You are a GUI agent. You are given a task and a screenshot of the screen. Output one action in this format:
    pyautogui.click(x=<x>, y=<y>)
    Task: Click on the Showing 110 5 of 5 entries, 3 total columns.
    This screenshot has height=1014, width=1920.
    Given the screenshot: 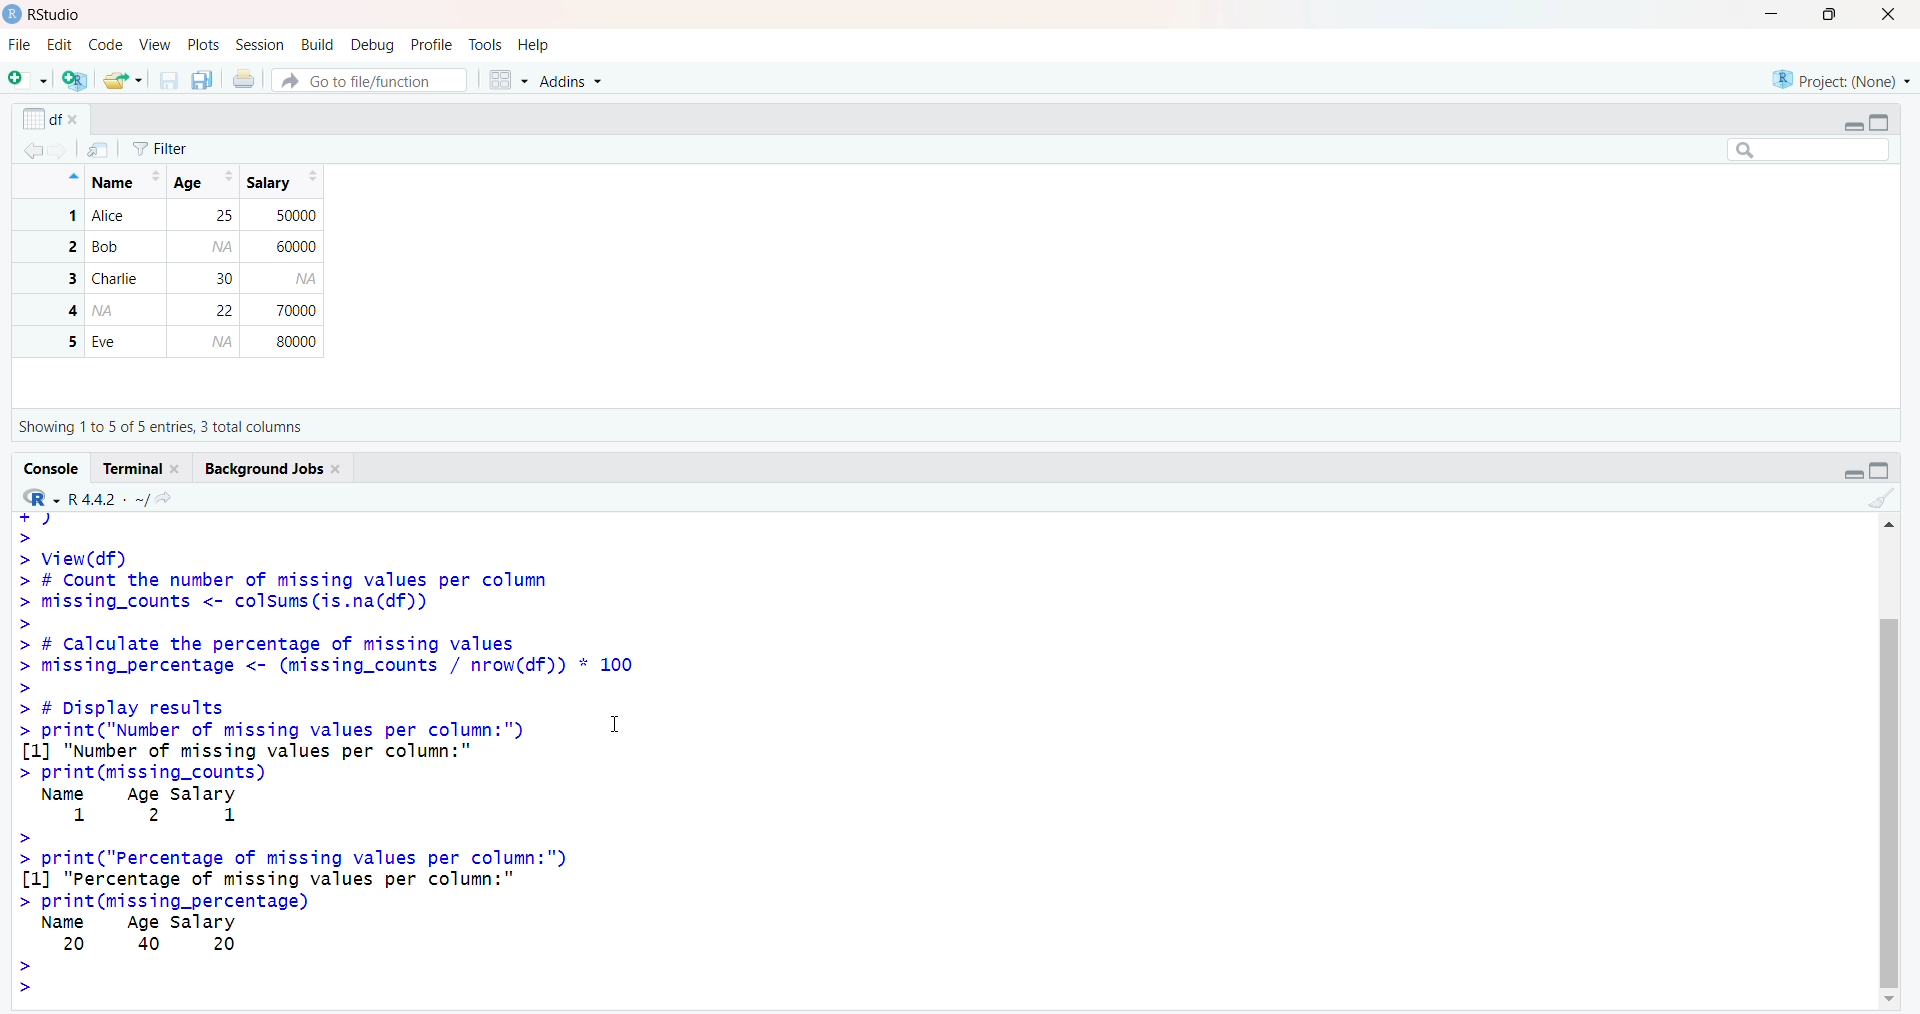 What is the action you would take?
    pyautogui.click(x=165, y=427)
    